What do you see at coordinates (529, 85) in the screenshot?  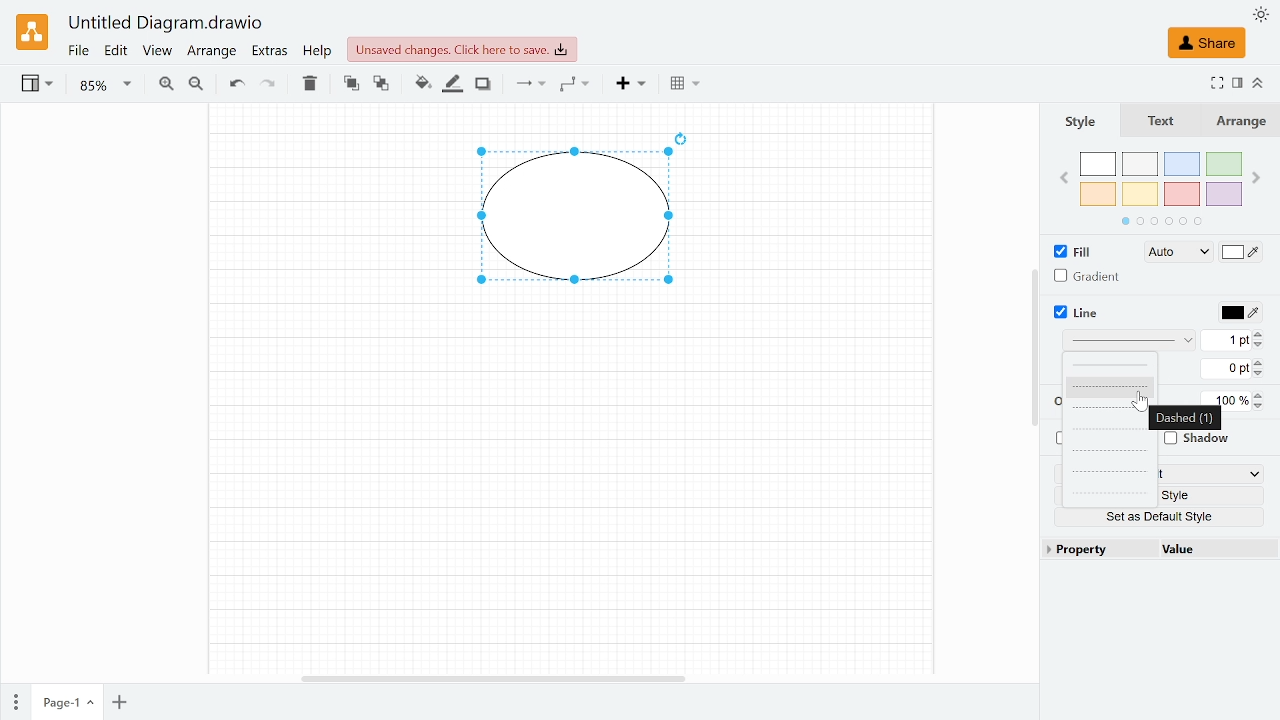 I see `Connections` at bounding box center [529, 85].